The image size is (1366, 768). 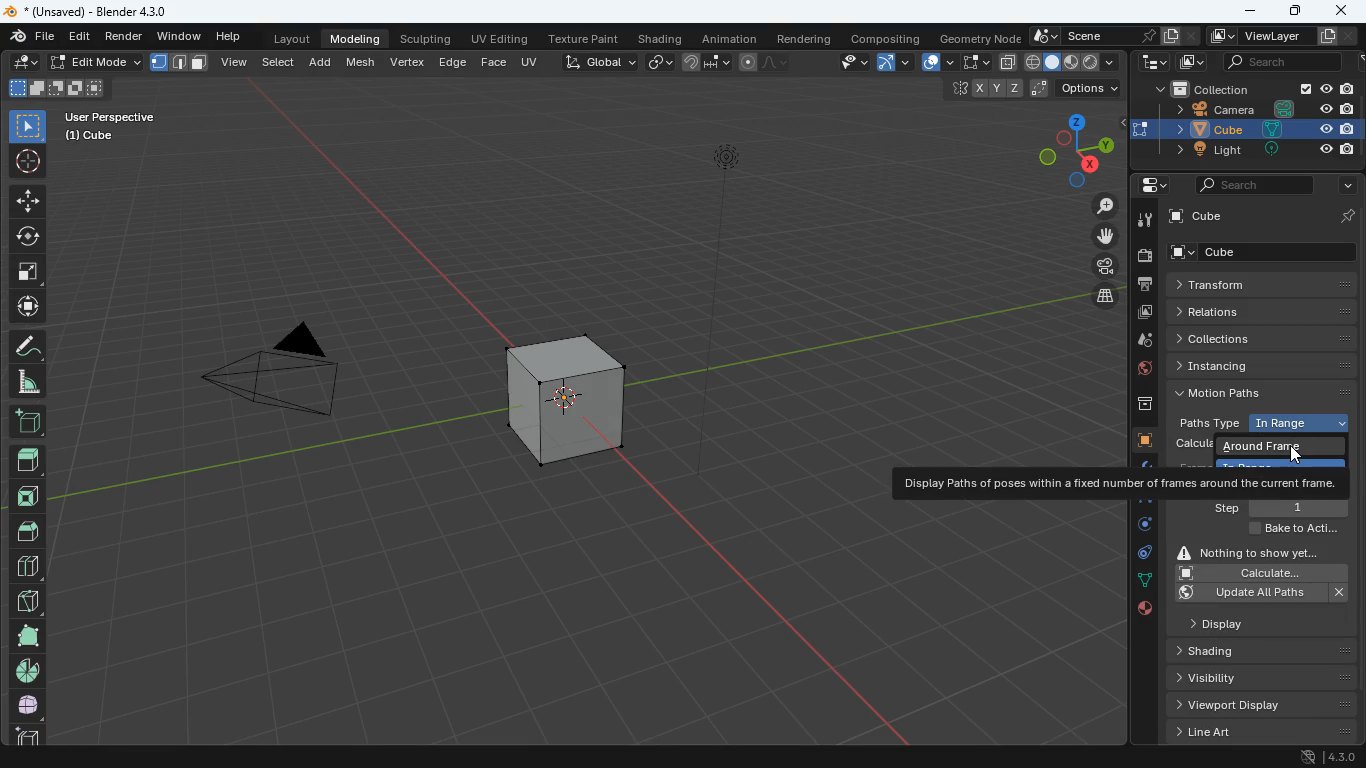 I want to click on global, so click(x=600, y=61).